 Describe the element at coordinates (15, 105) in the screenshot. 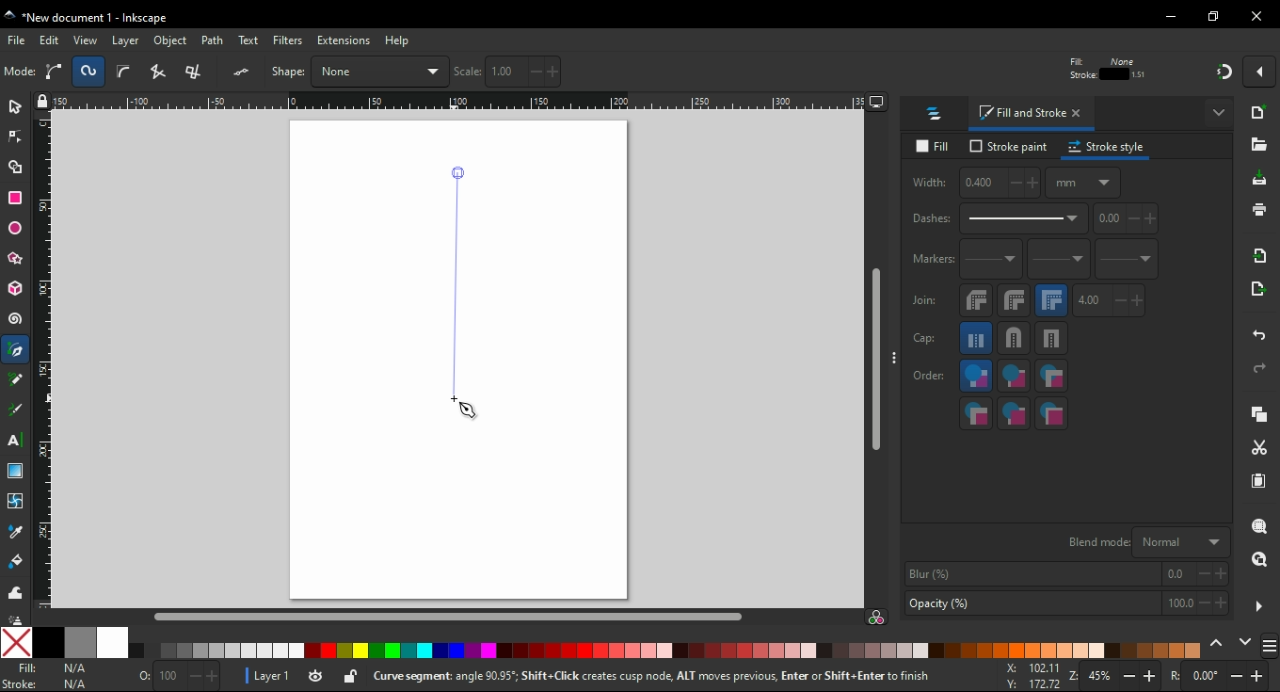

I see `select tool` at that location.